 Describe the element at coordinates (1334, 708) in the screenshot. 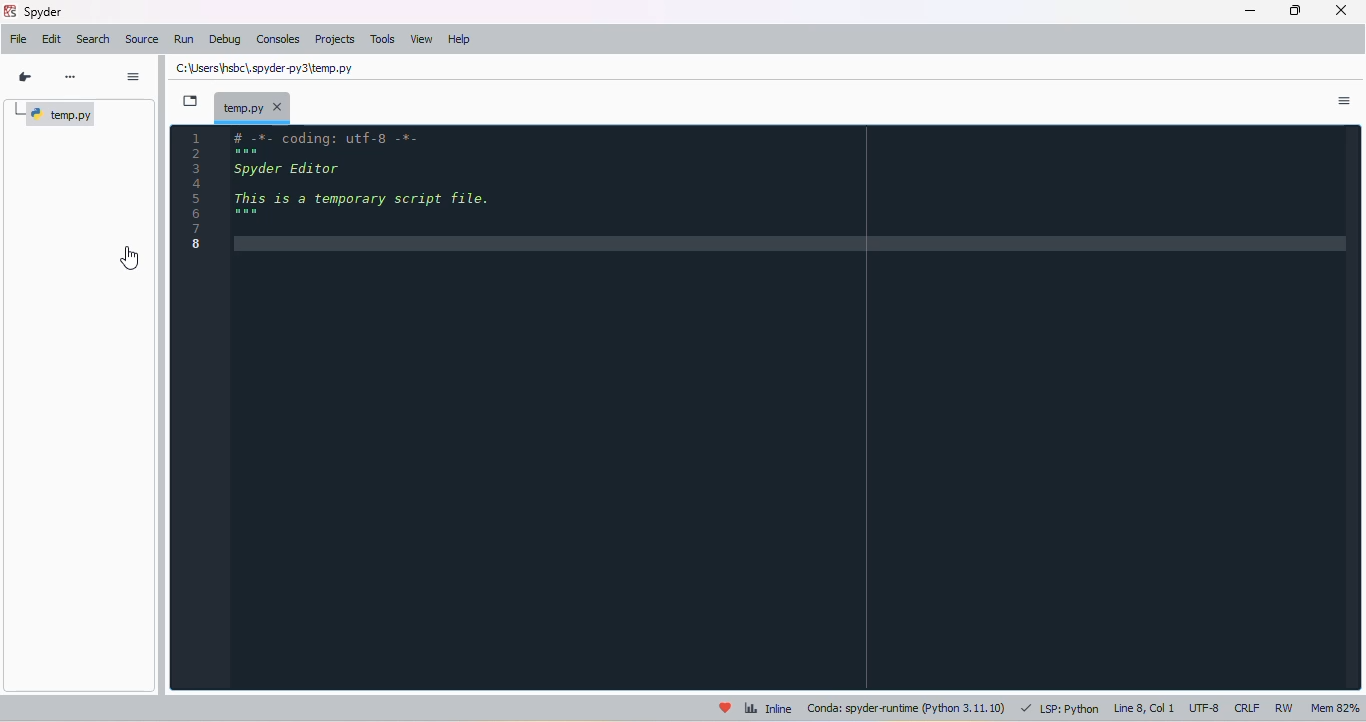

I see `mem 82%` at that location.